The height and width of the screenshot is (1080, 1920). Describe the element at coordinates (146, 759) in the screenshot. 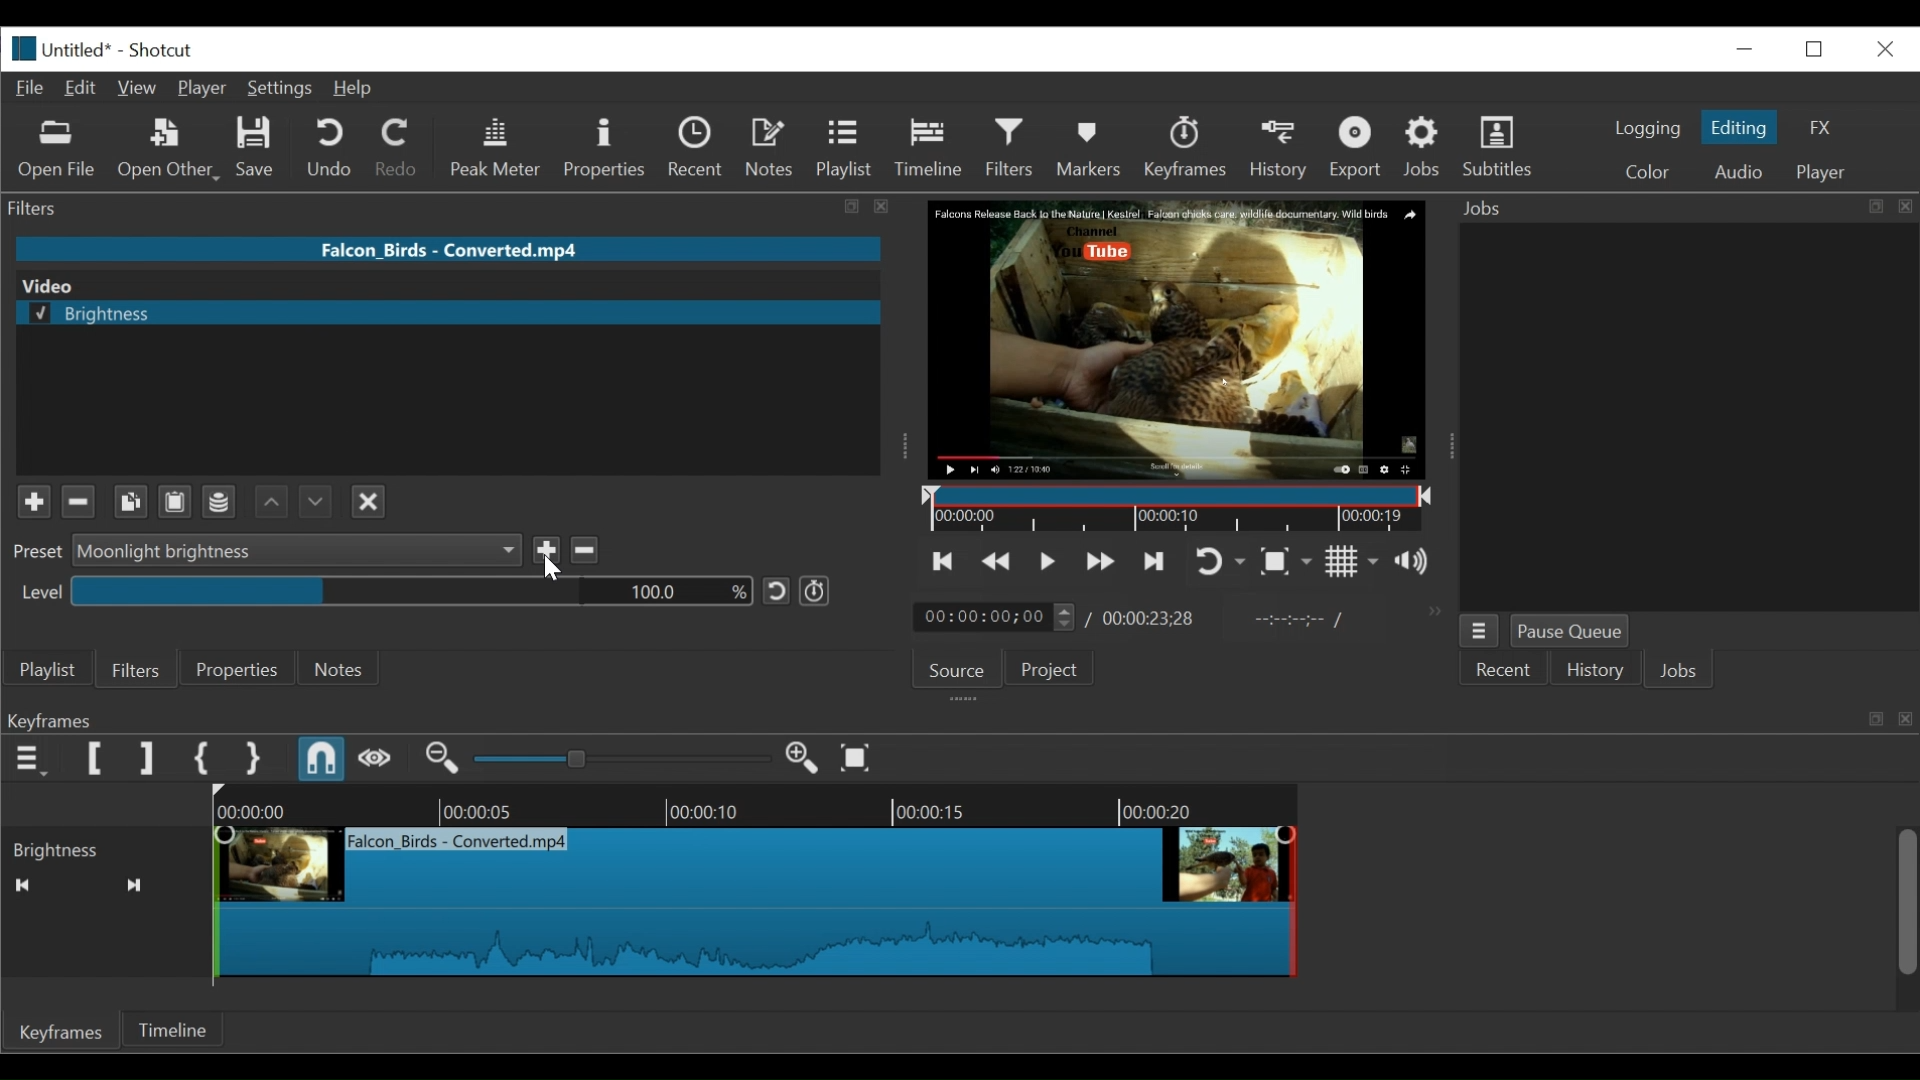

I see `Set Filter last` at that location.